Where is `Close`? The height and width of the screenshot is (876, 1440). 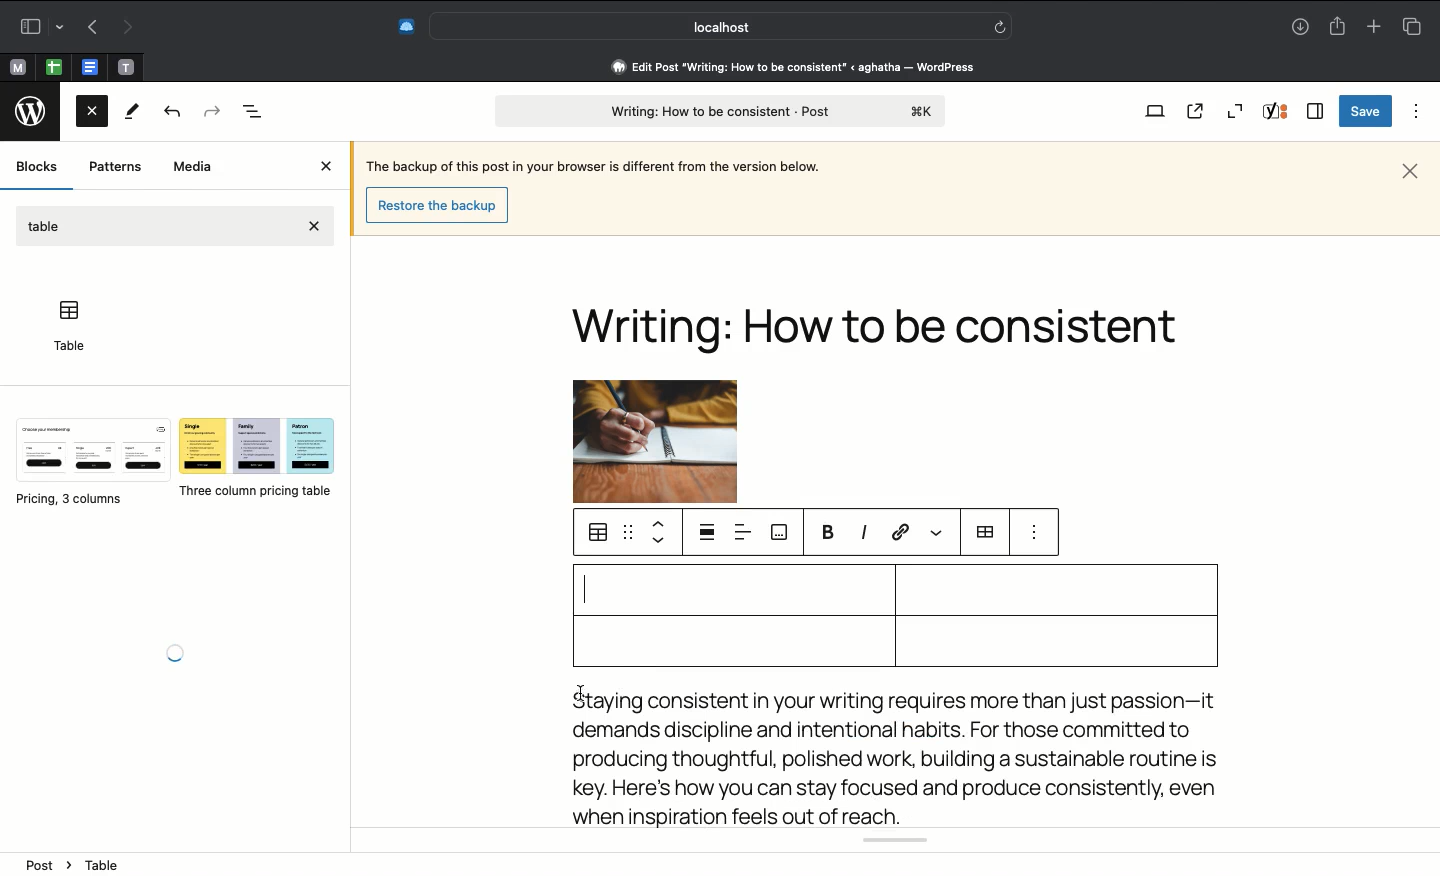 Close is located at coordinates (329, 167).